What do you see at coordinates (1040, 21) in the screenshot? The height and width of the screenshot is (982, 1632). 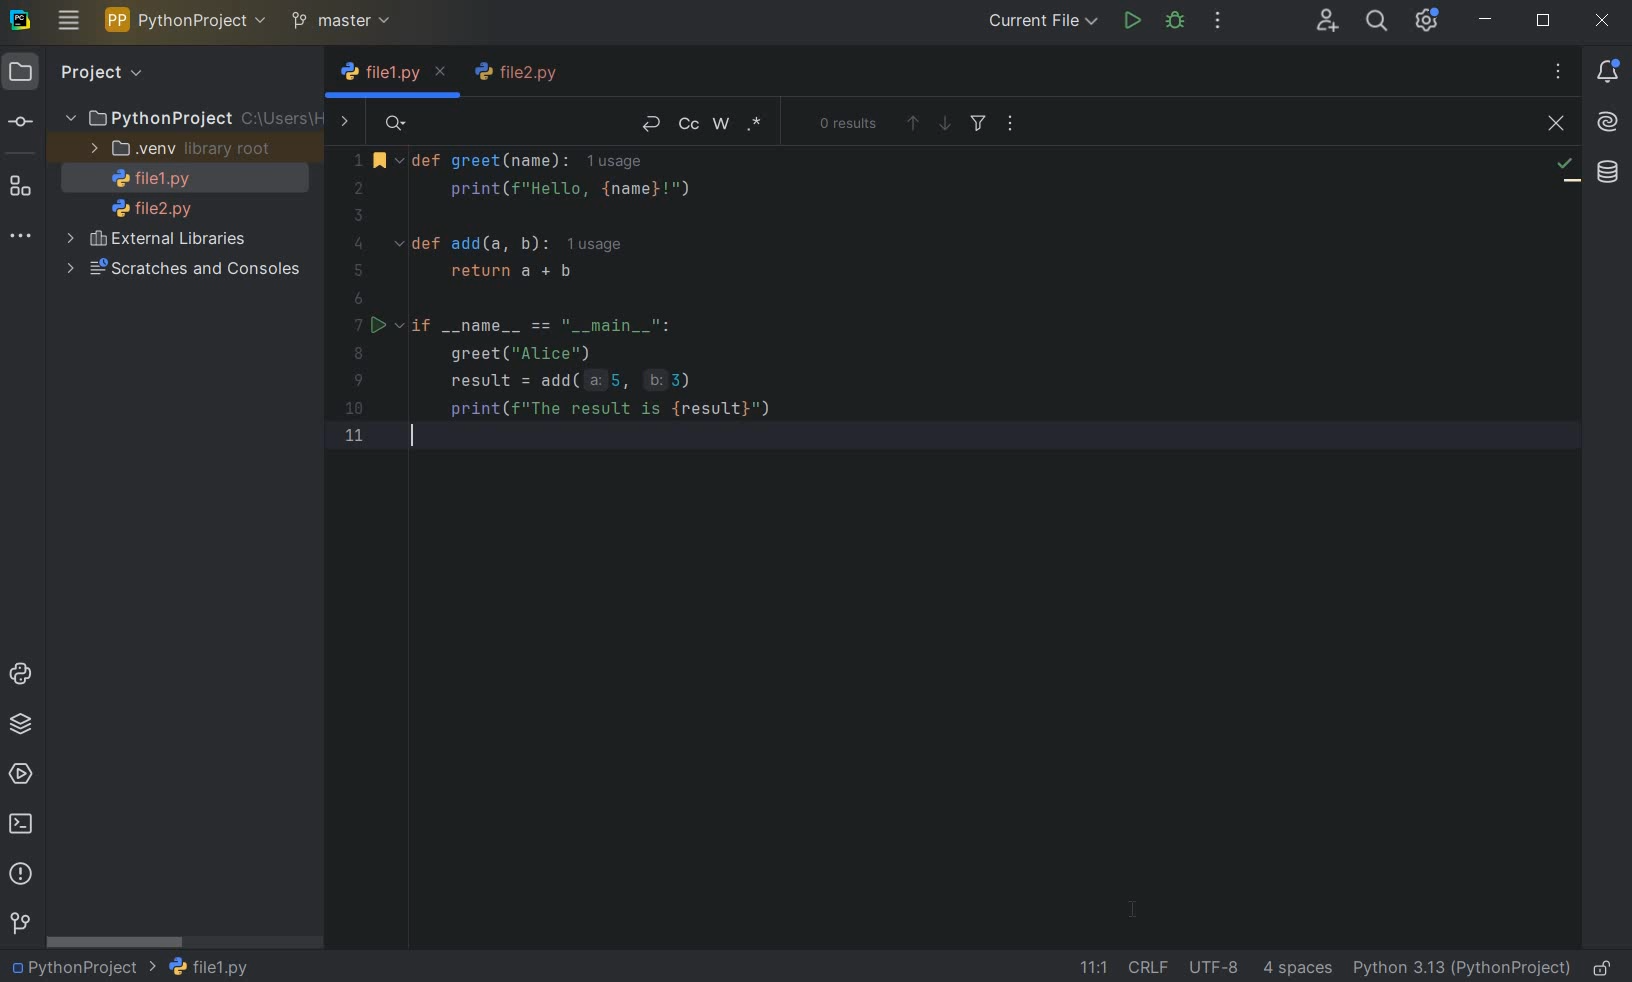 I see `CURRENT FILE` at bounding box center [1040, 21].